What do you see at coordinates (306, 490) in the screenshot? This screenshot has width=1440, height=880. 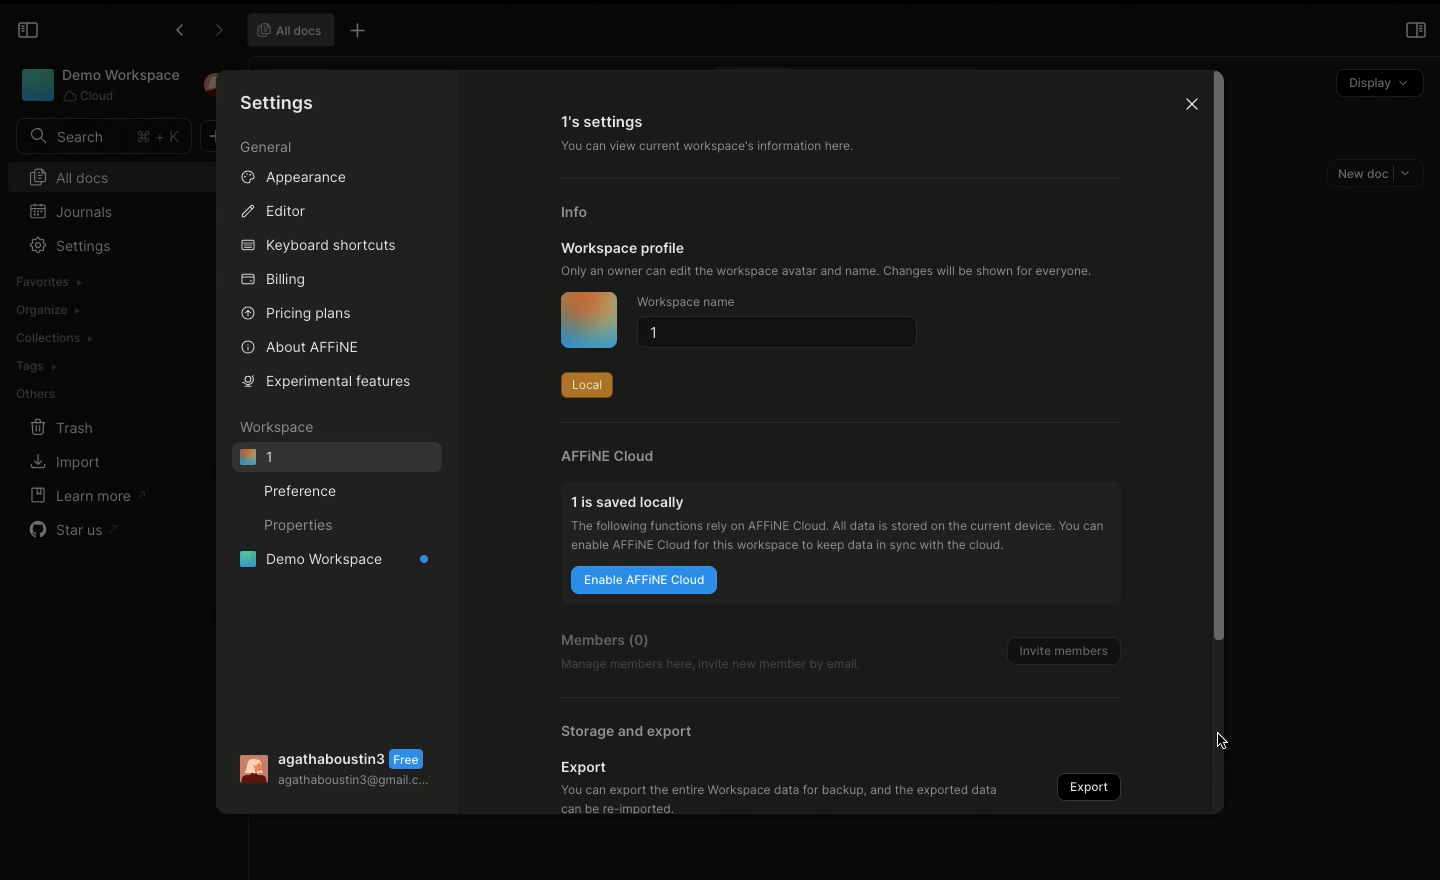 I see `Preference` at bounding box center [306, 490].